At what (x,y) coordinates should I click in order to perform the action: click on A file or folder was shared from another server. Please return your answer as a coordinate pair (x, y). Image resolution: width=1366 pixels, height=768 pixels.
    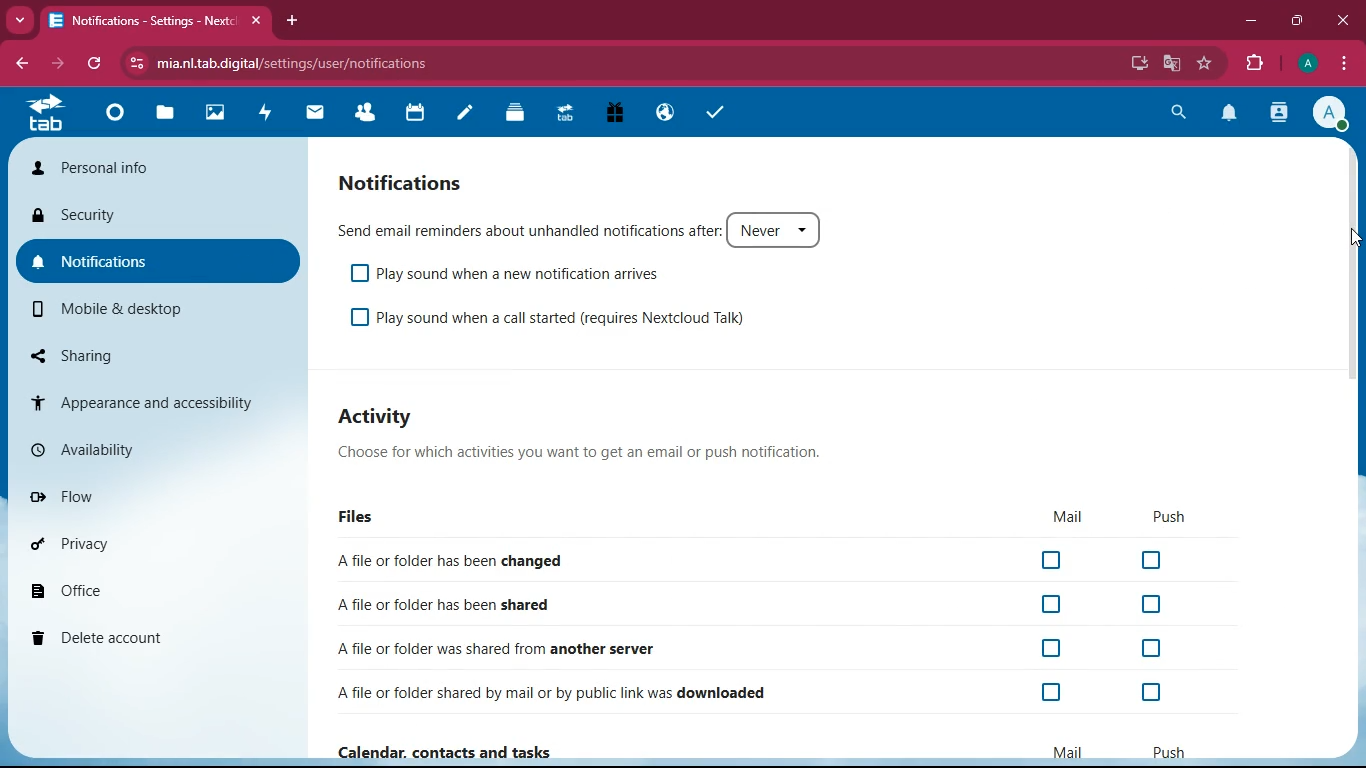
    Looking at the image, I should click on (750, 646).